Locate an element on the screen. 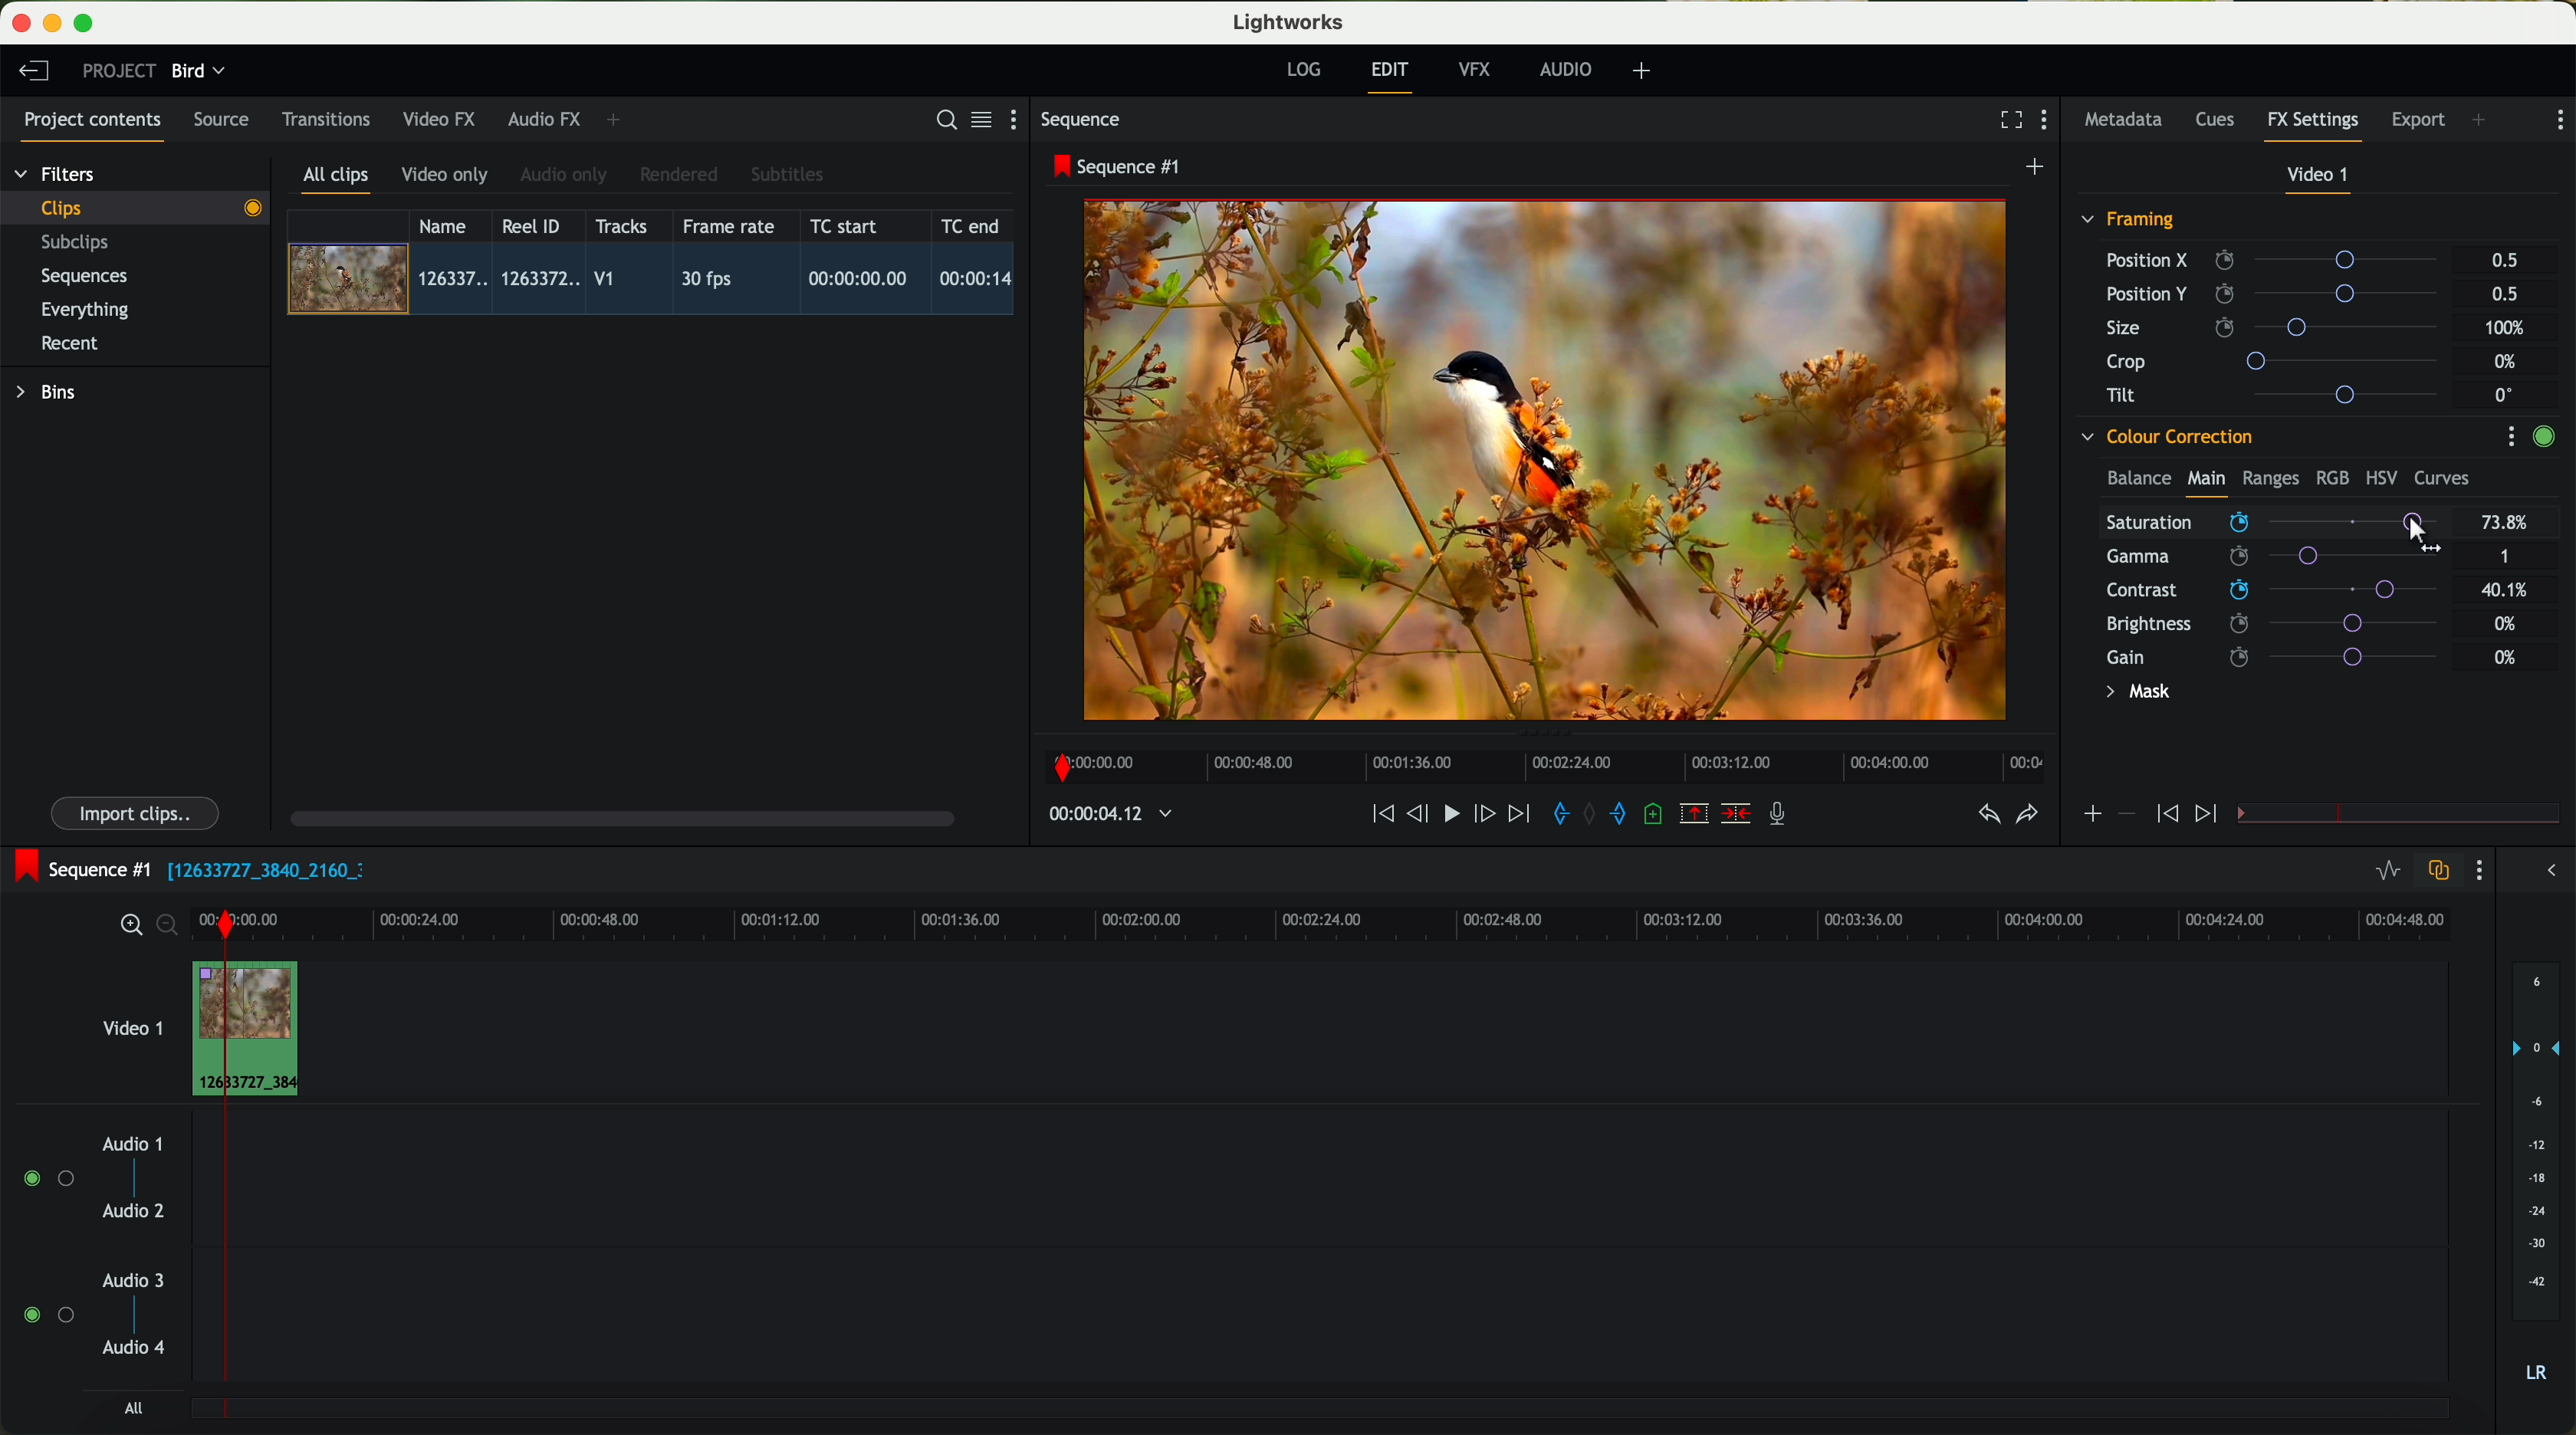 The height and width of the screenshot is (1435, 2576). recent is located at coordinates (70, 346).